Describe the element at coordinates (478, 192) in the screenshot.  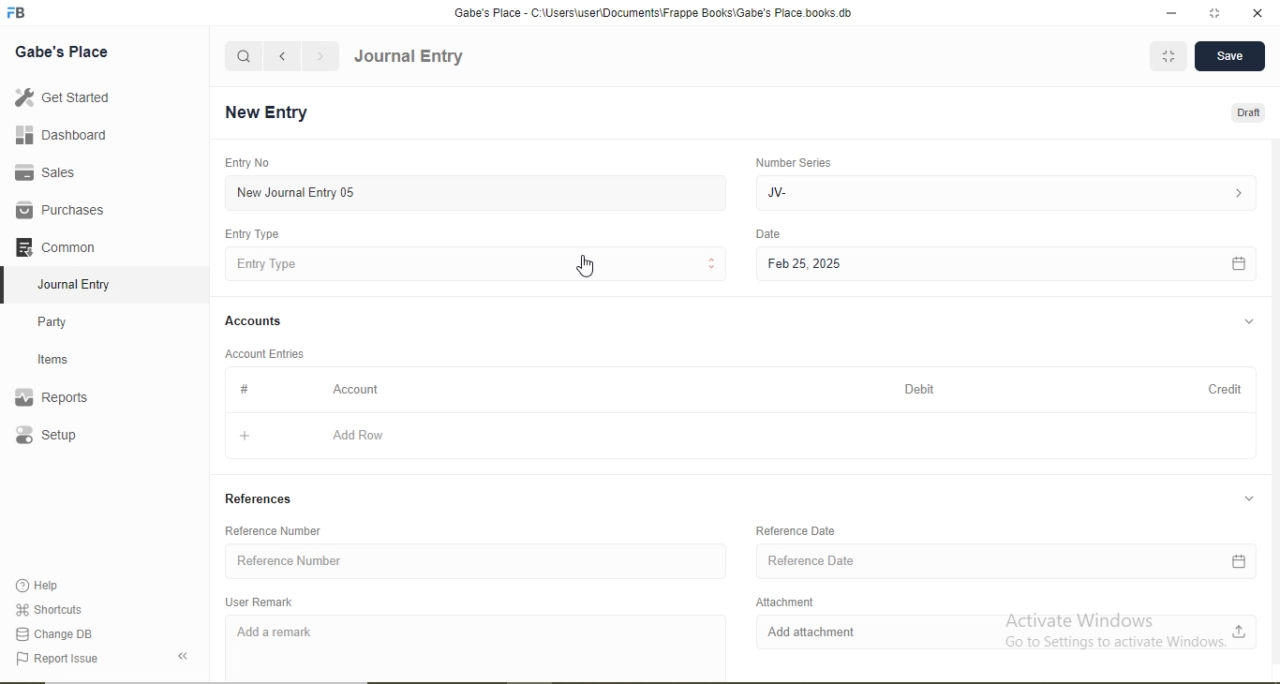
I see `New Journal Entry 05` at that location.